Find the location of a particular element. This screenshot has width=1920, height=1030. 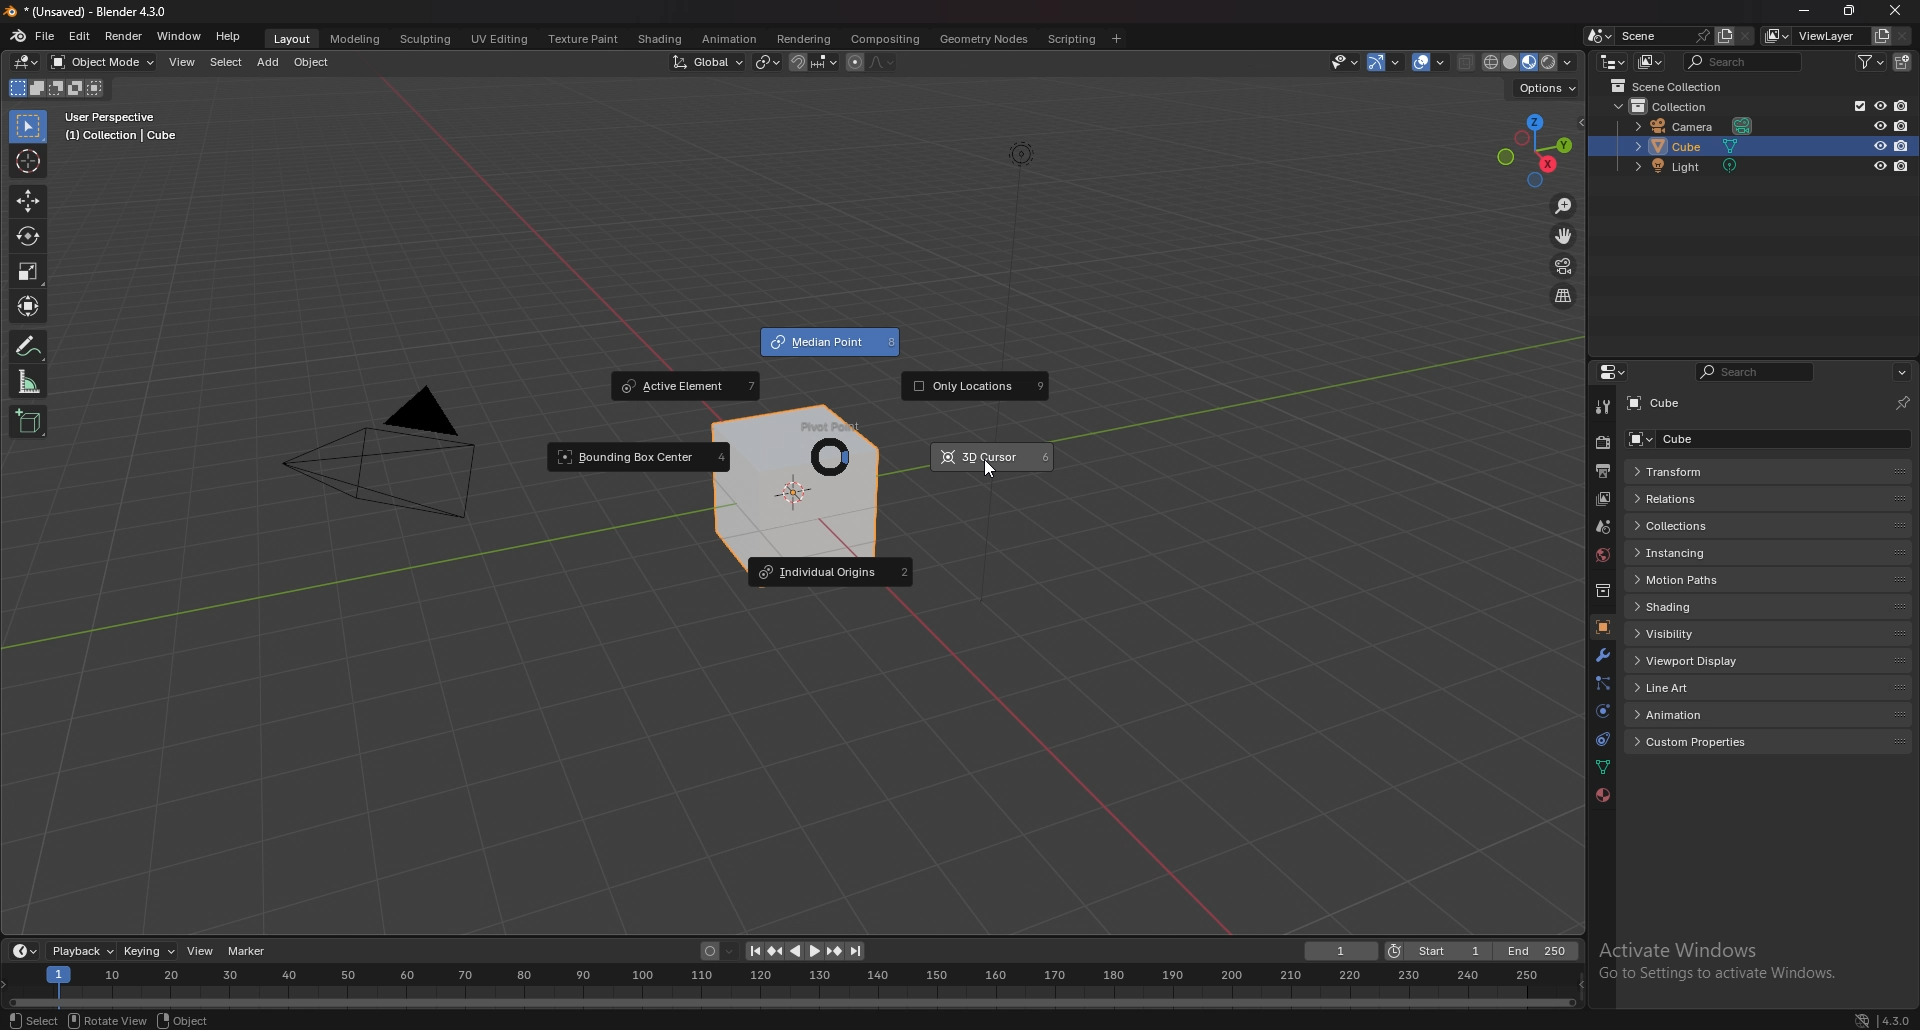

world is located at coordinates (1601, 555).